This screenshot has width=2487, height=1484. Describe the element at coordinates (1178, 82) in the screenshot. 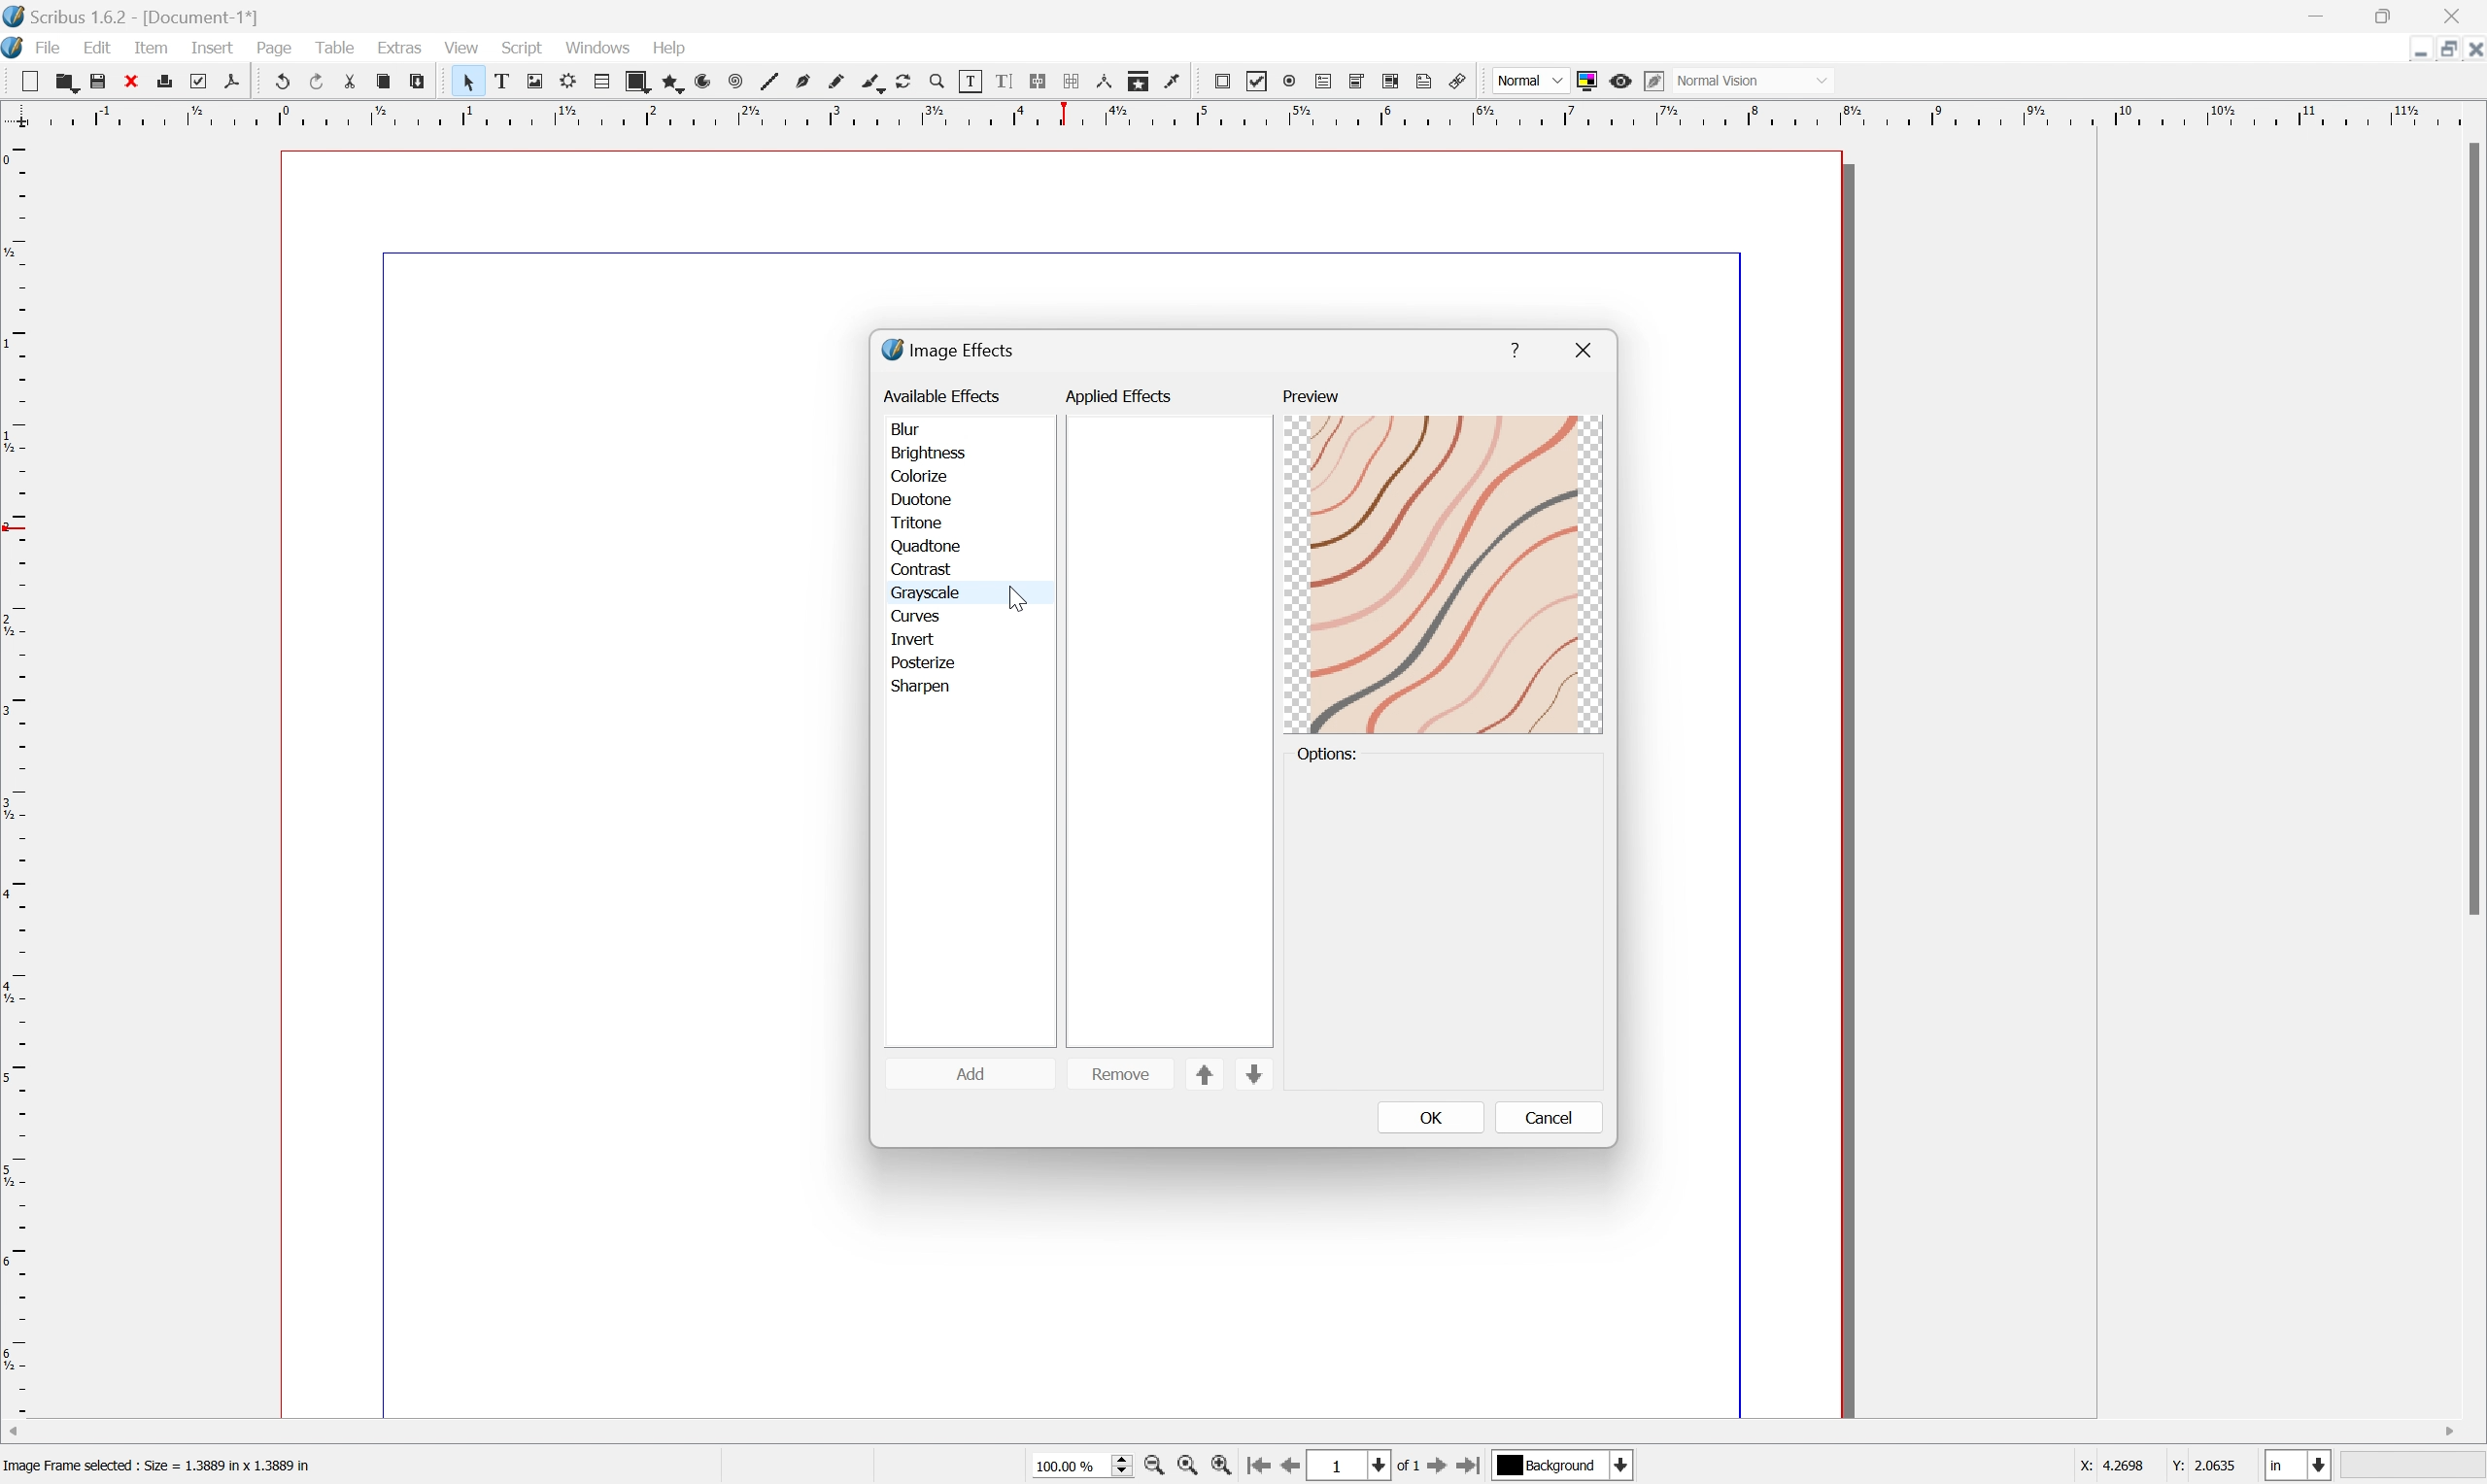

I see `Eye dropper` at that location.